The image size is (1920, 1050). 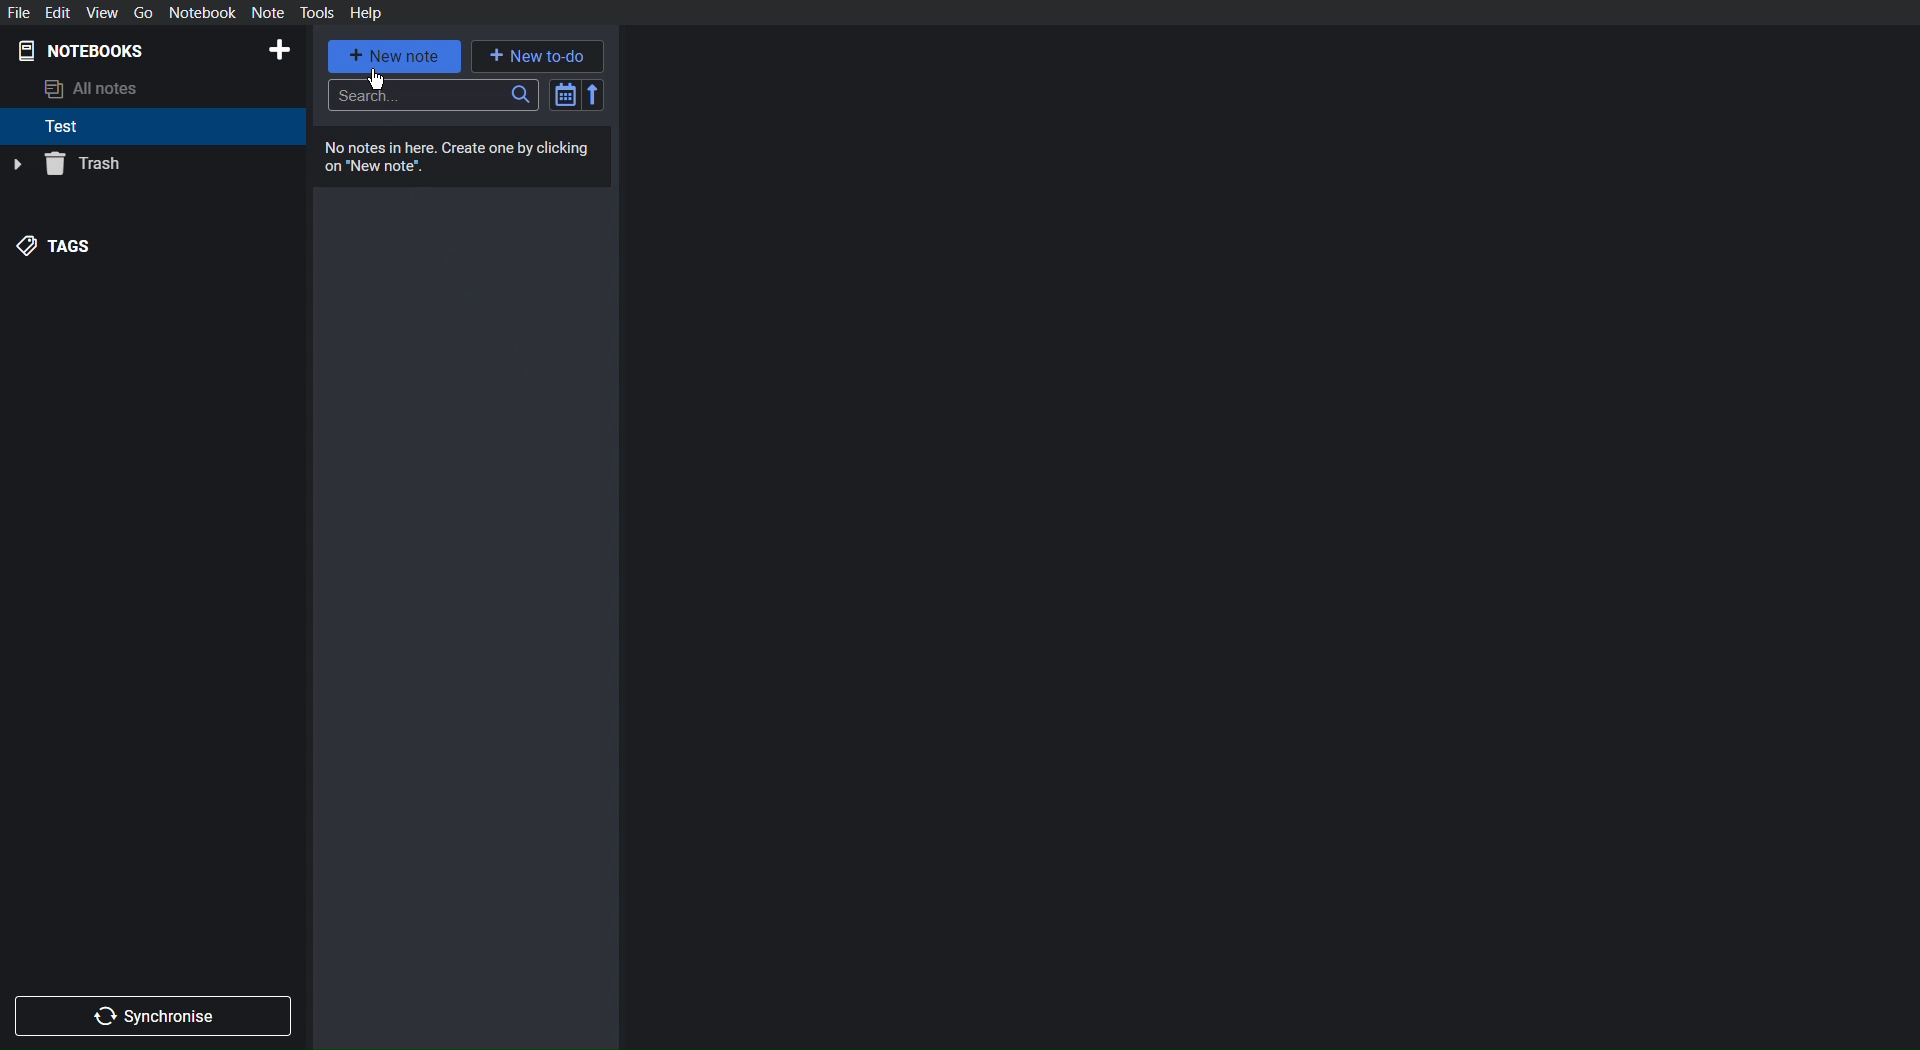 I want to click on View, so click(x=102, y=13).